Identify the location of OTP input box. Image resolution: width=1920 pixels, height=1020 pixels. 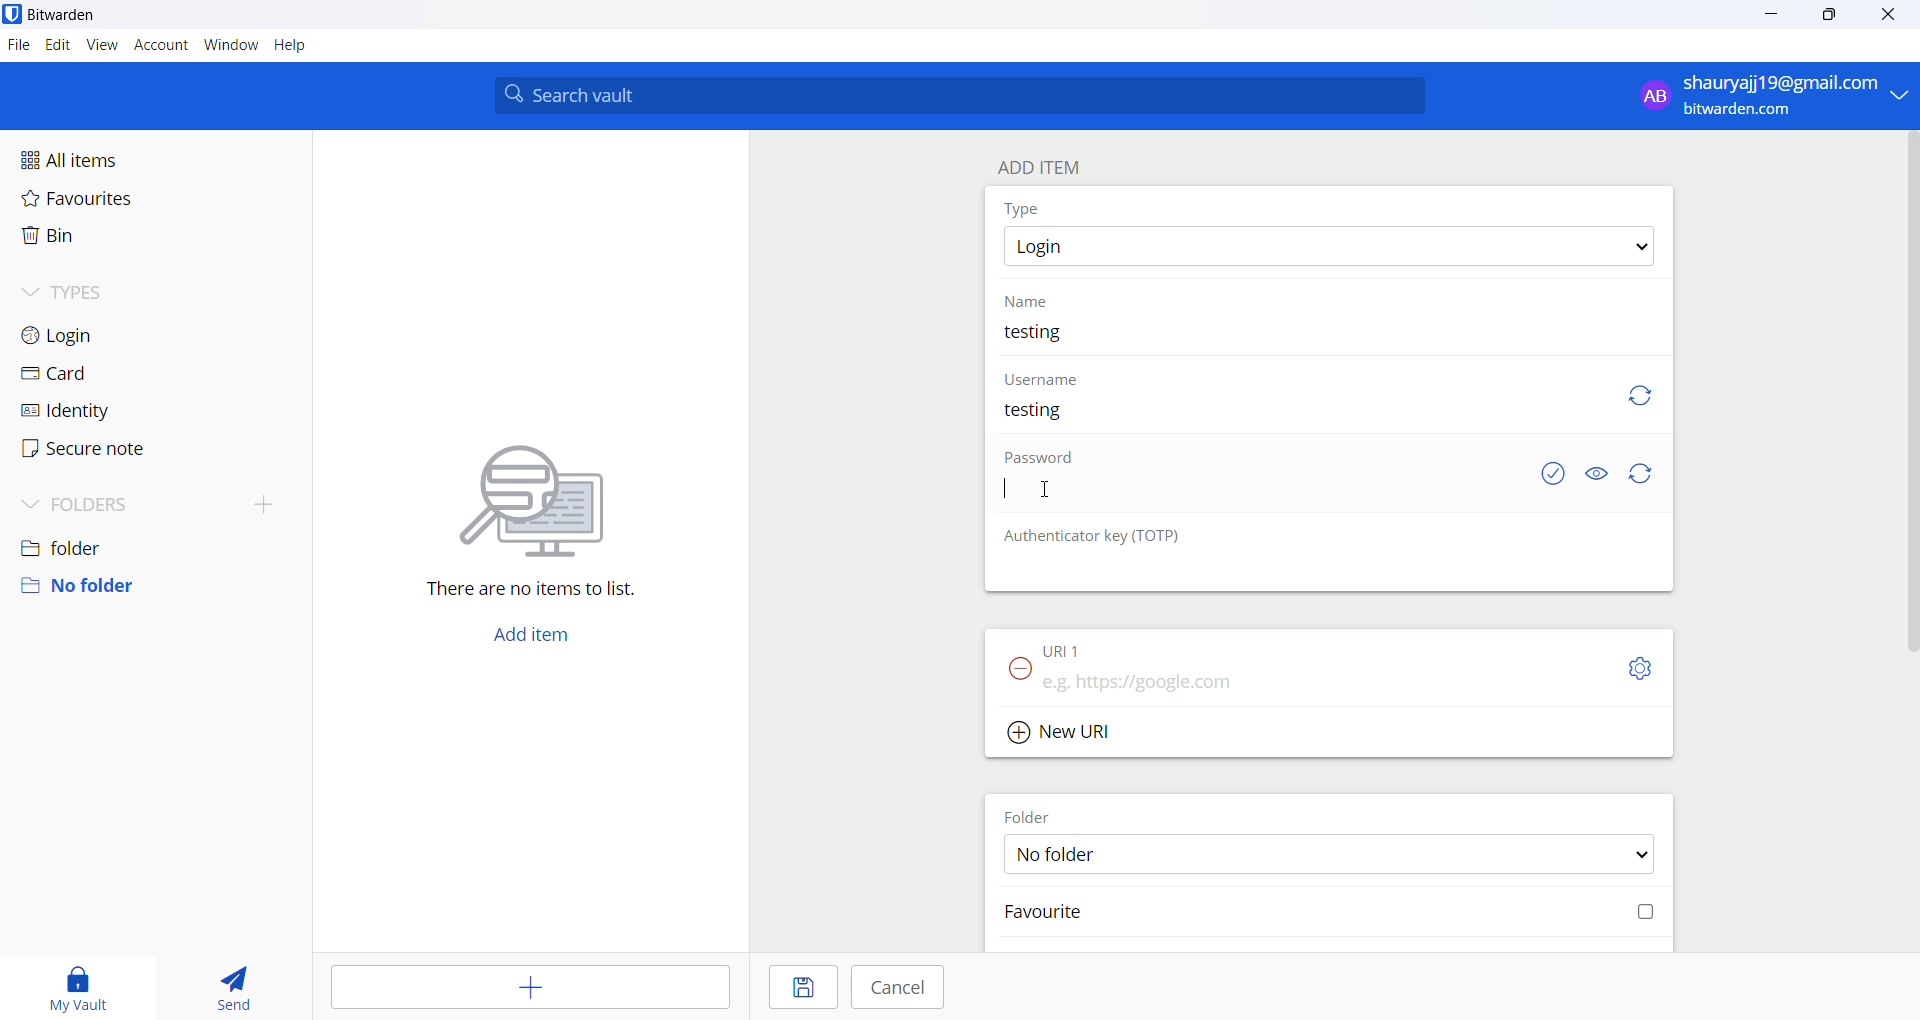
(1303, 573).